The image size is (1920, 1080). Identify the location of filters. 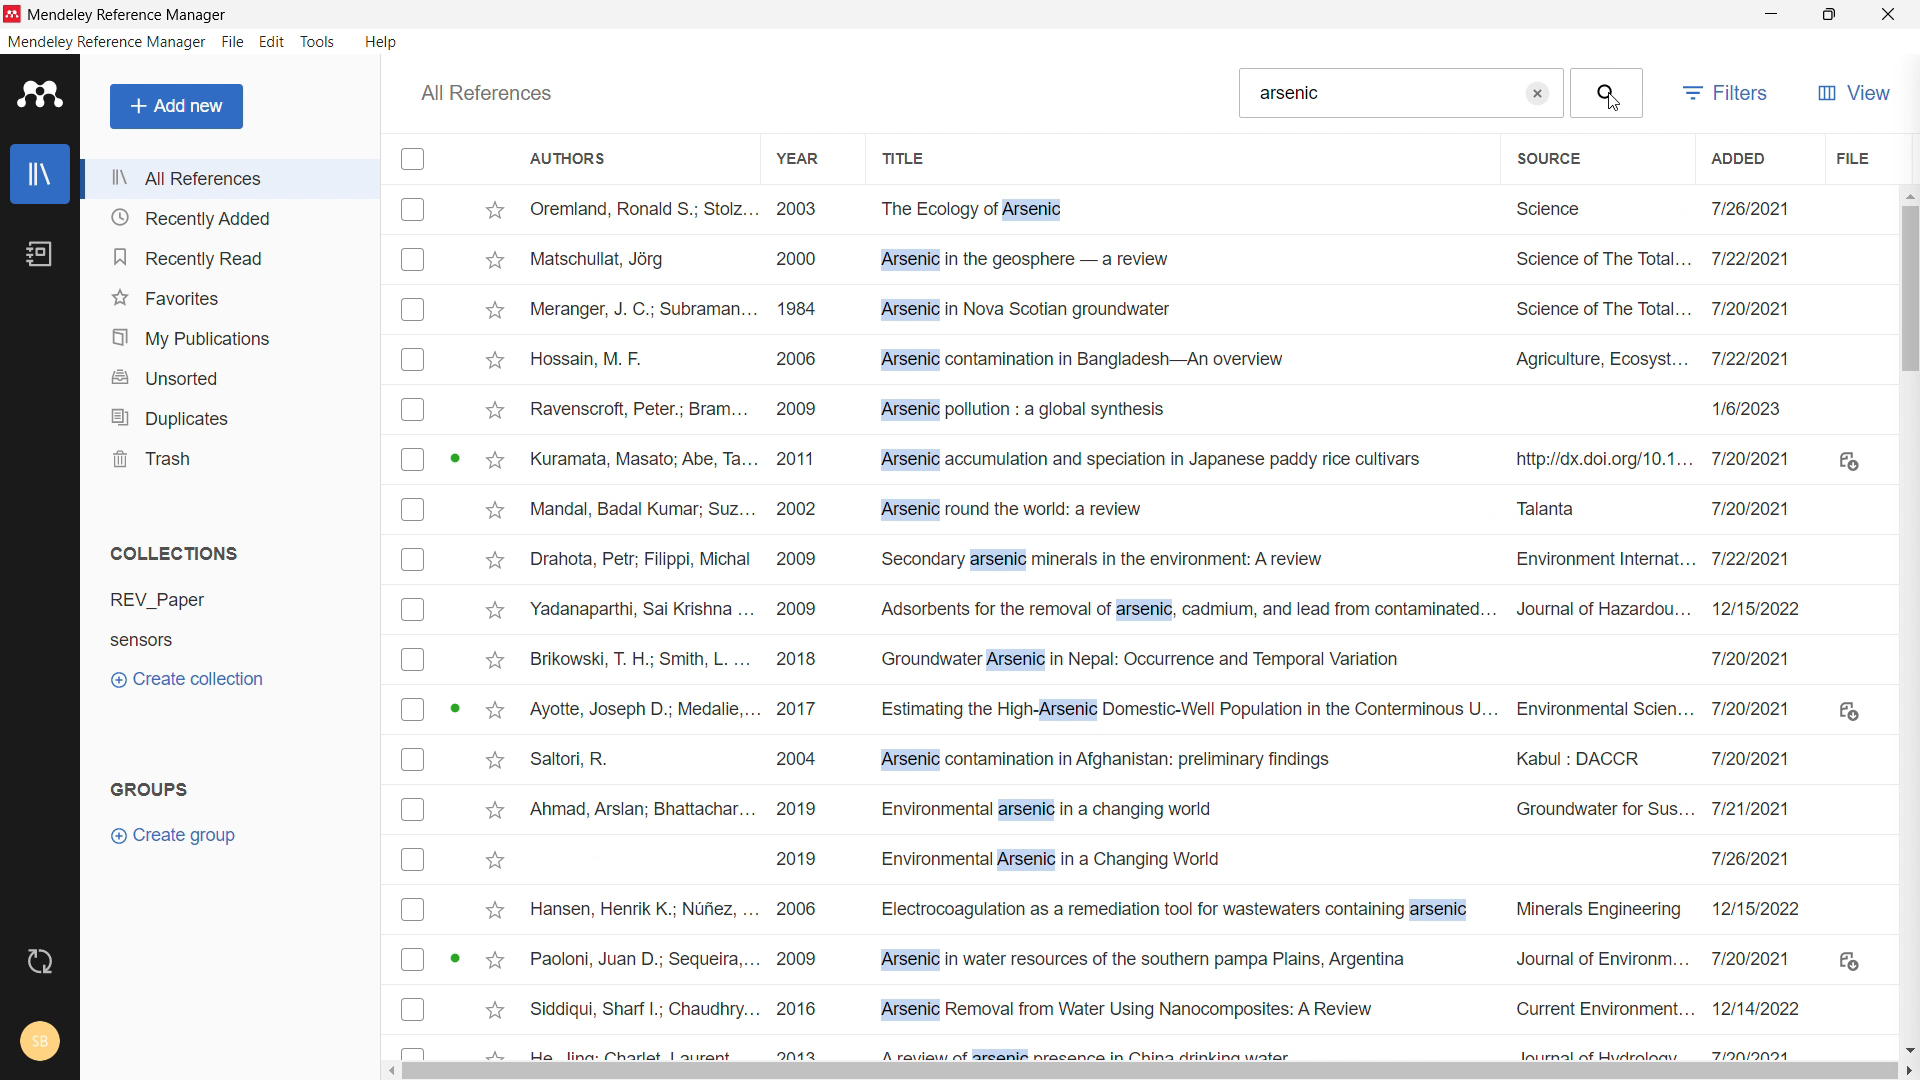
(1732, 90).